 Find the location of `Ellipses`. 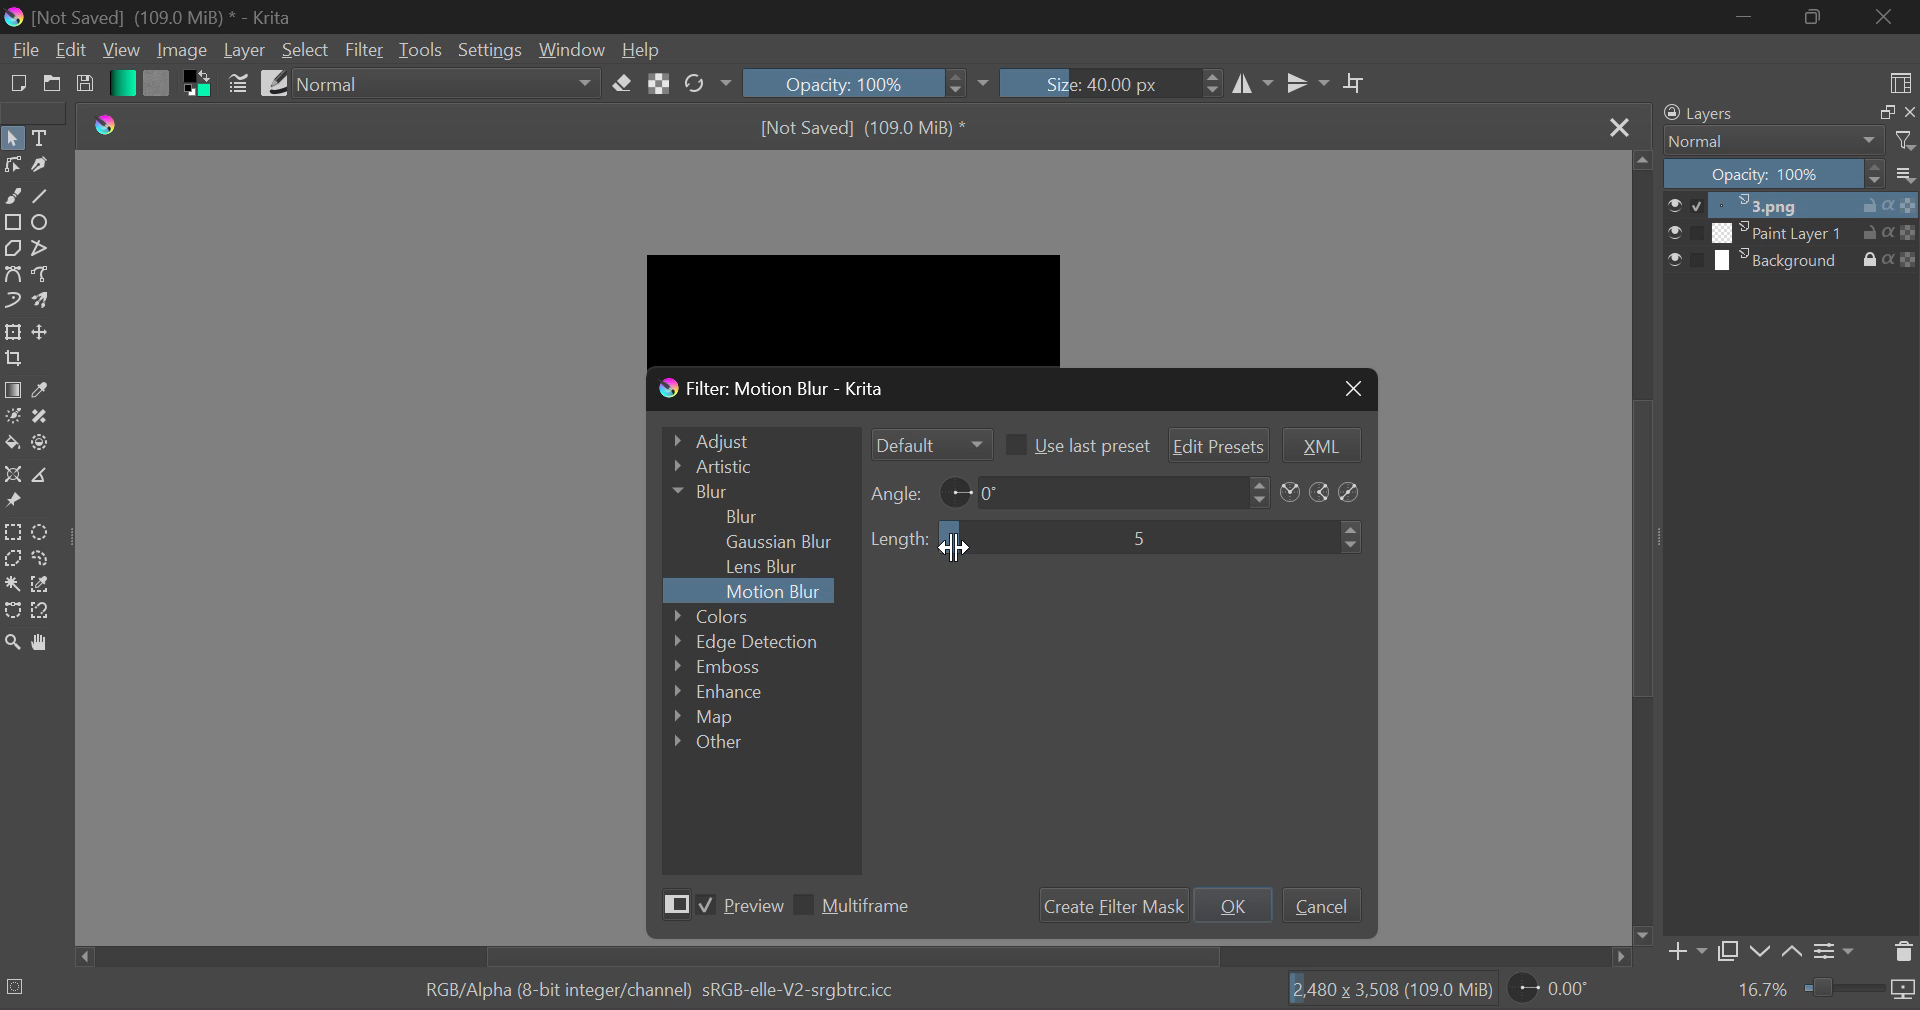

Ellipses is located at coordinates (43, 224).